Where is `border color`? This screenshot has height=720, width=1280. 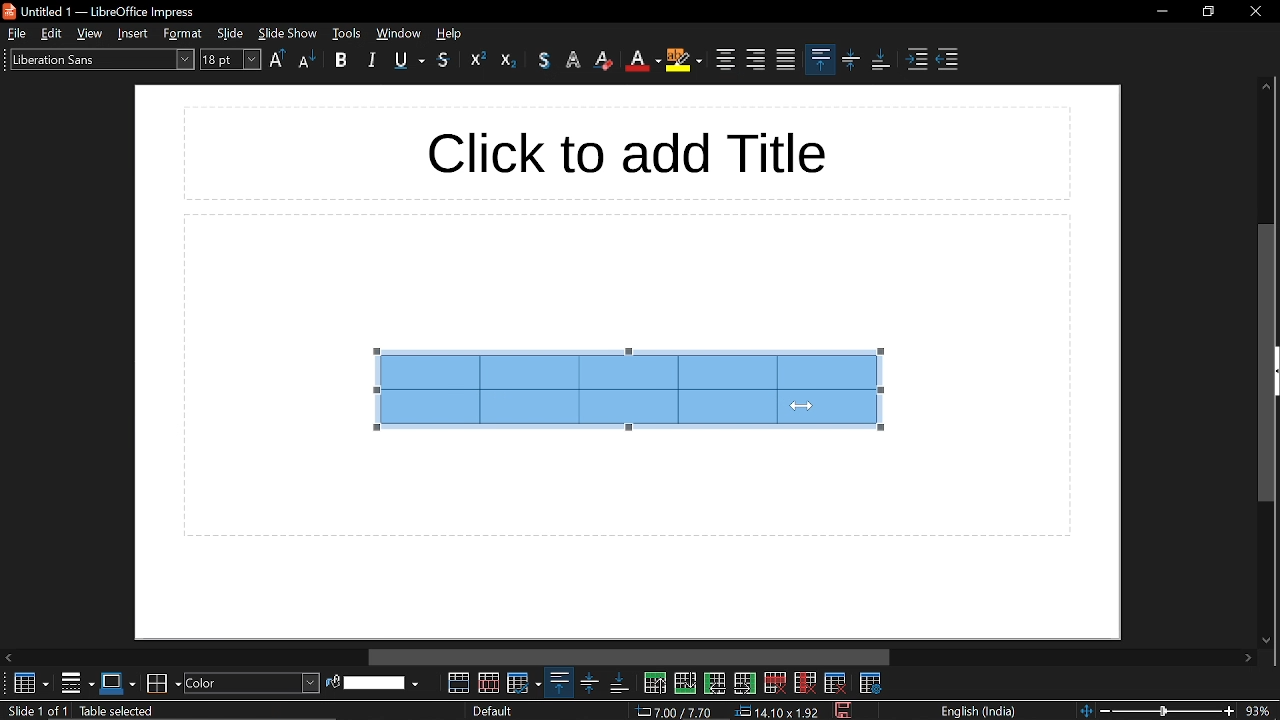
border color is located at coordinates (163, 681).